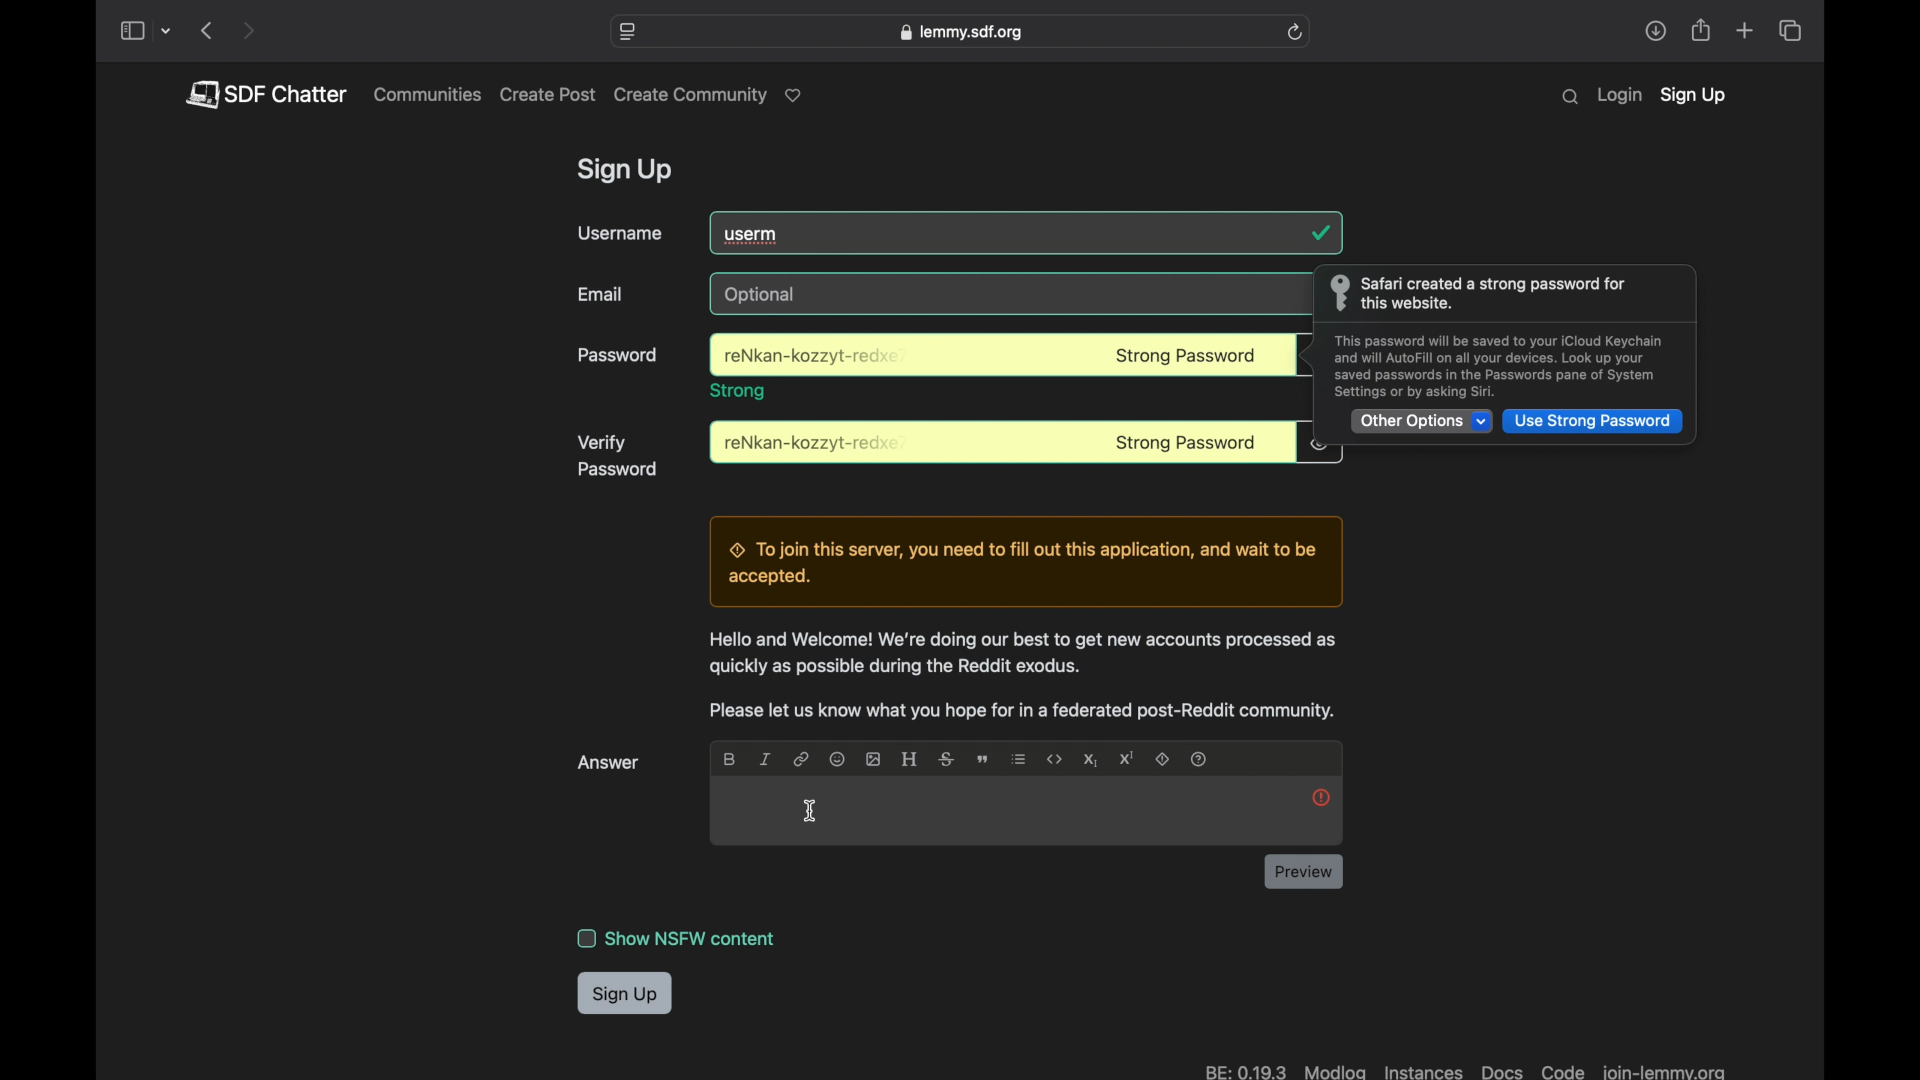 This screenshot has width=1920, height=1080. I want to click on code, so click(1055, 760).